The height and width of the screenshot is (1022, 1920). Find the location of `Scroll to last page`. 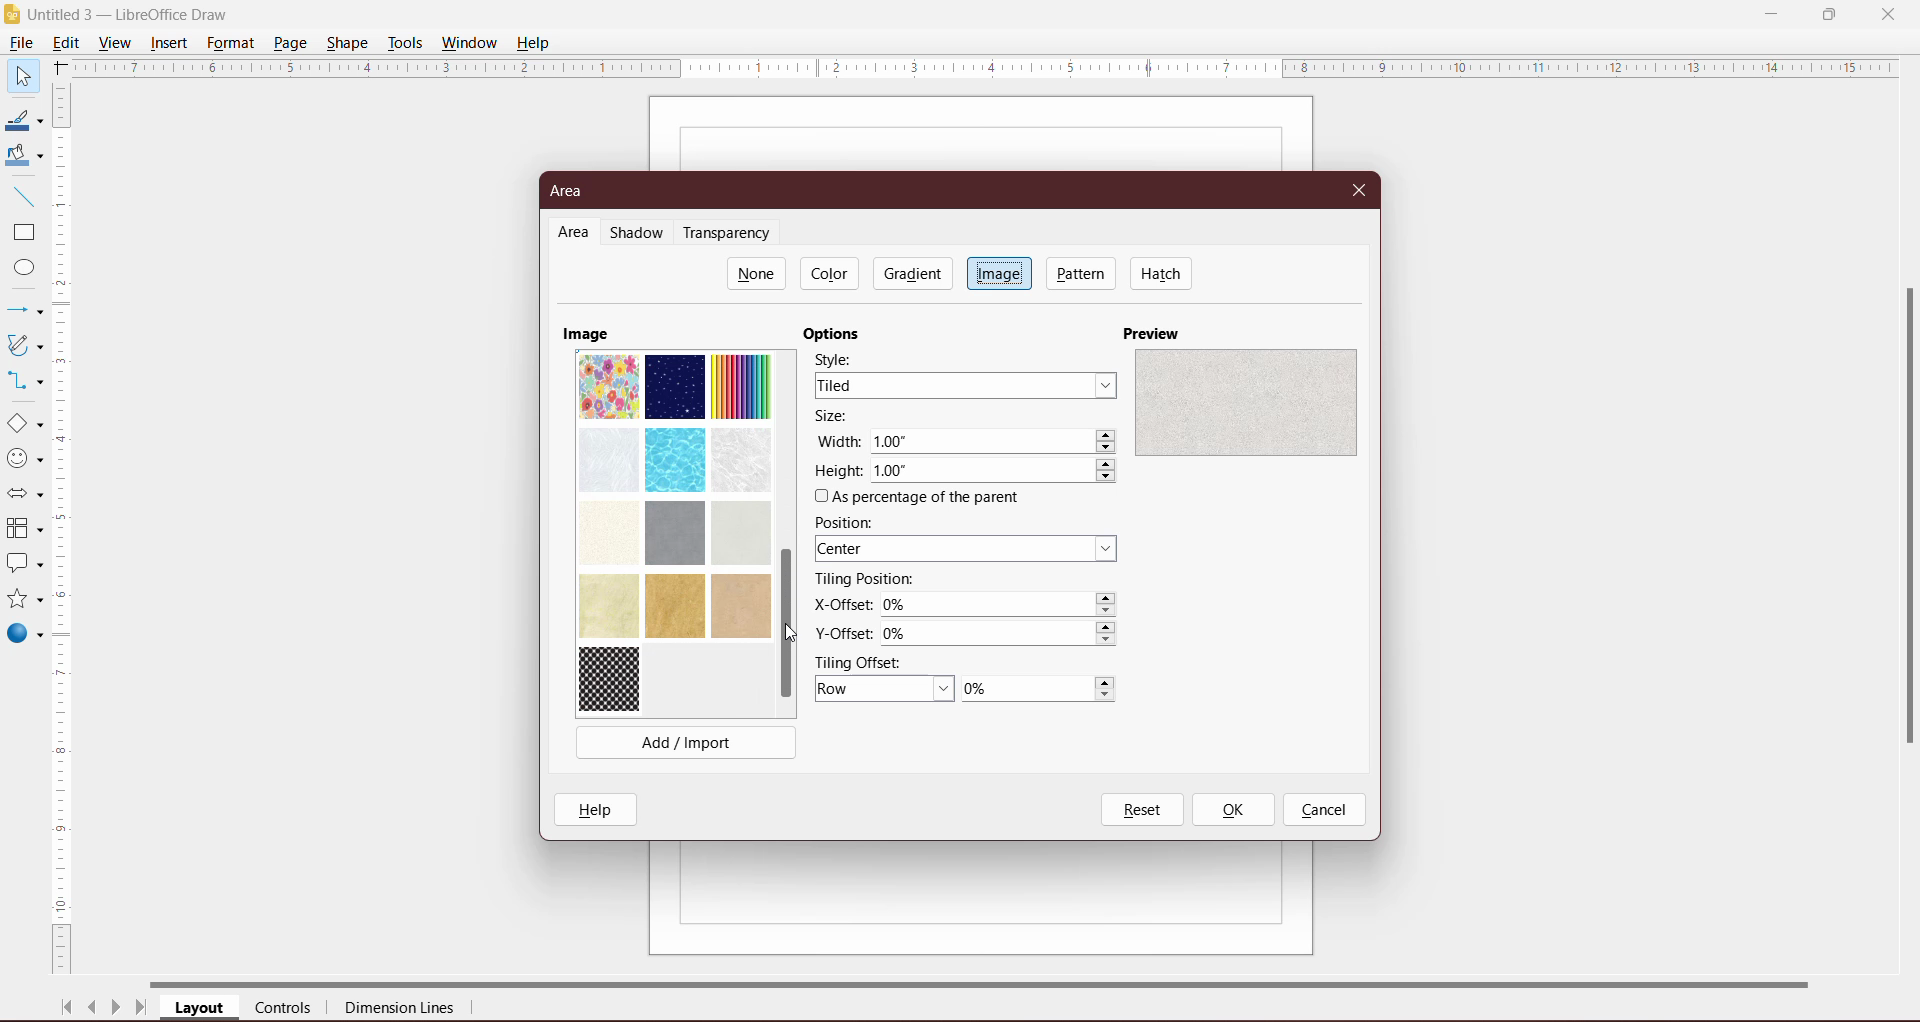

Scroll to last page is located at coordinates (142, 1010).